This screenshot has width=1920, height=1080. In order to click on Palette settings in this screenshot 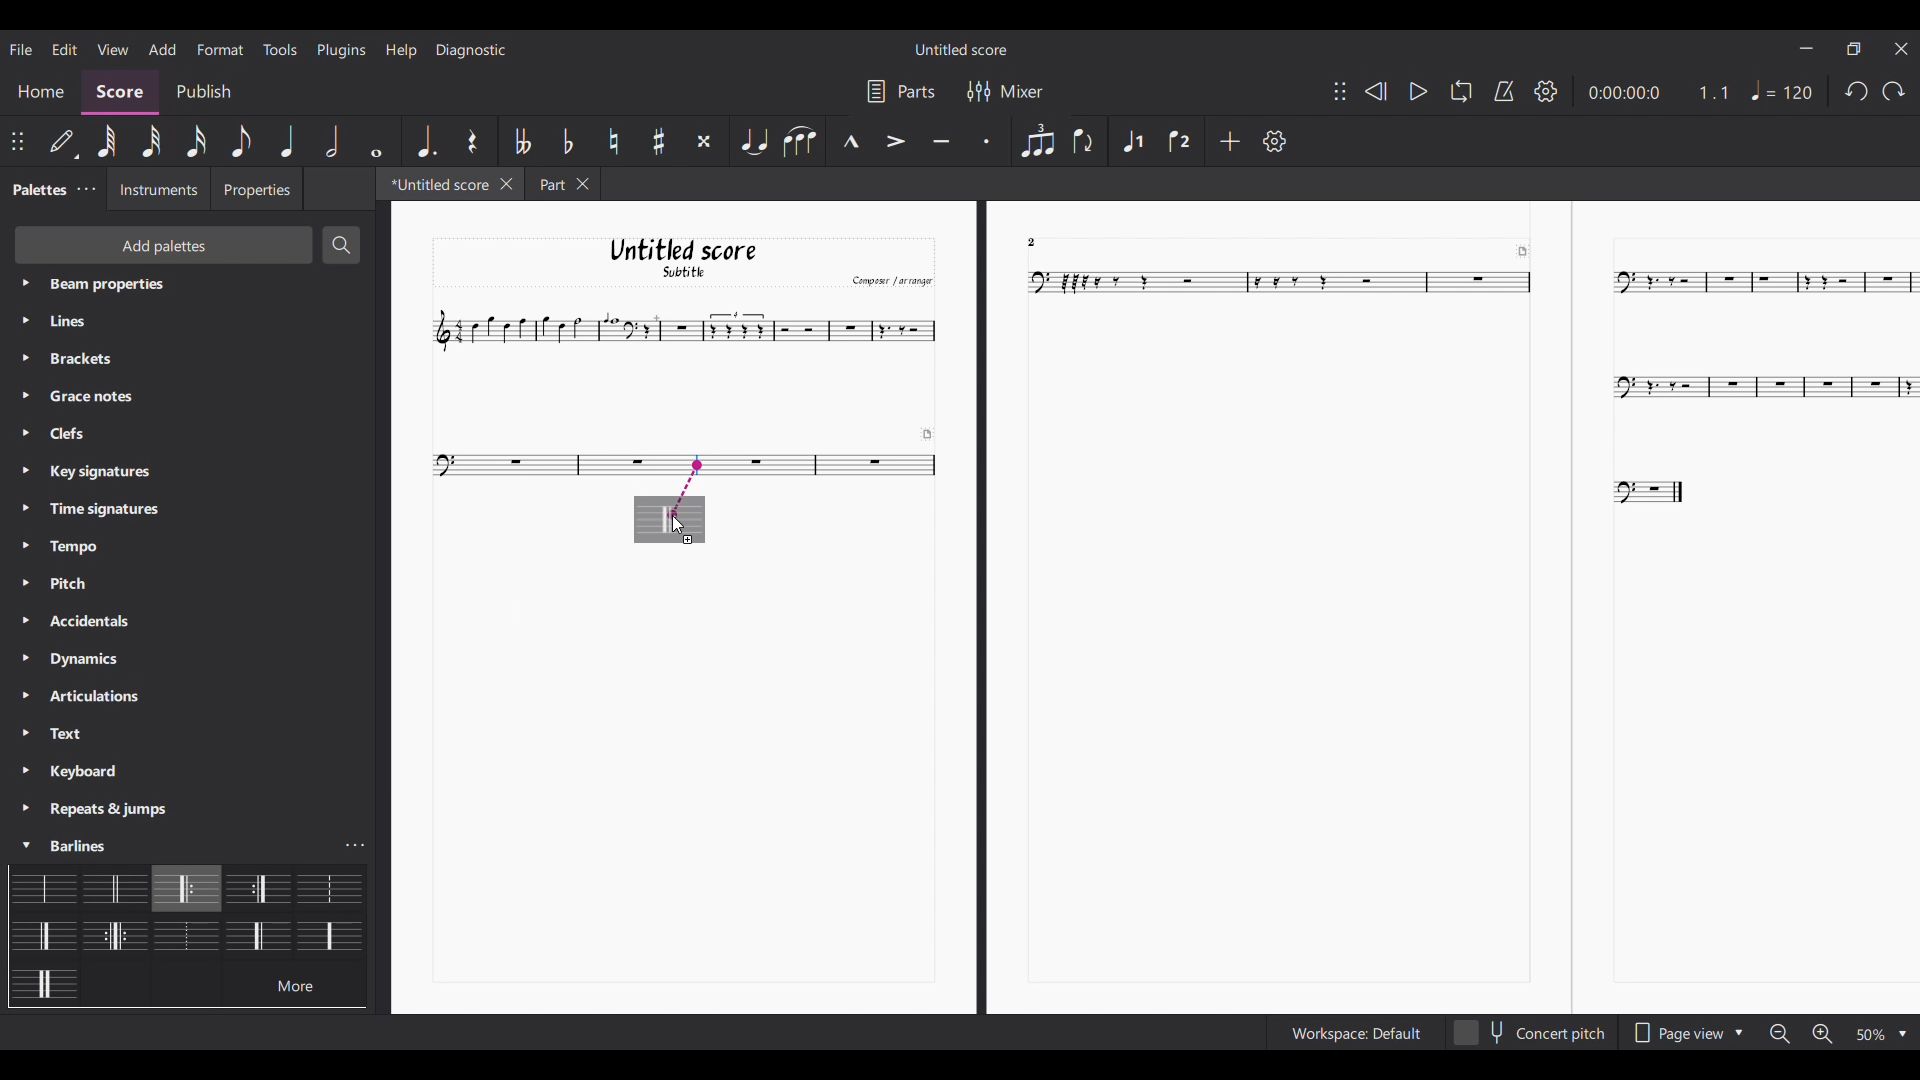, I will do `click(72, 620)`.